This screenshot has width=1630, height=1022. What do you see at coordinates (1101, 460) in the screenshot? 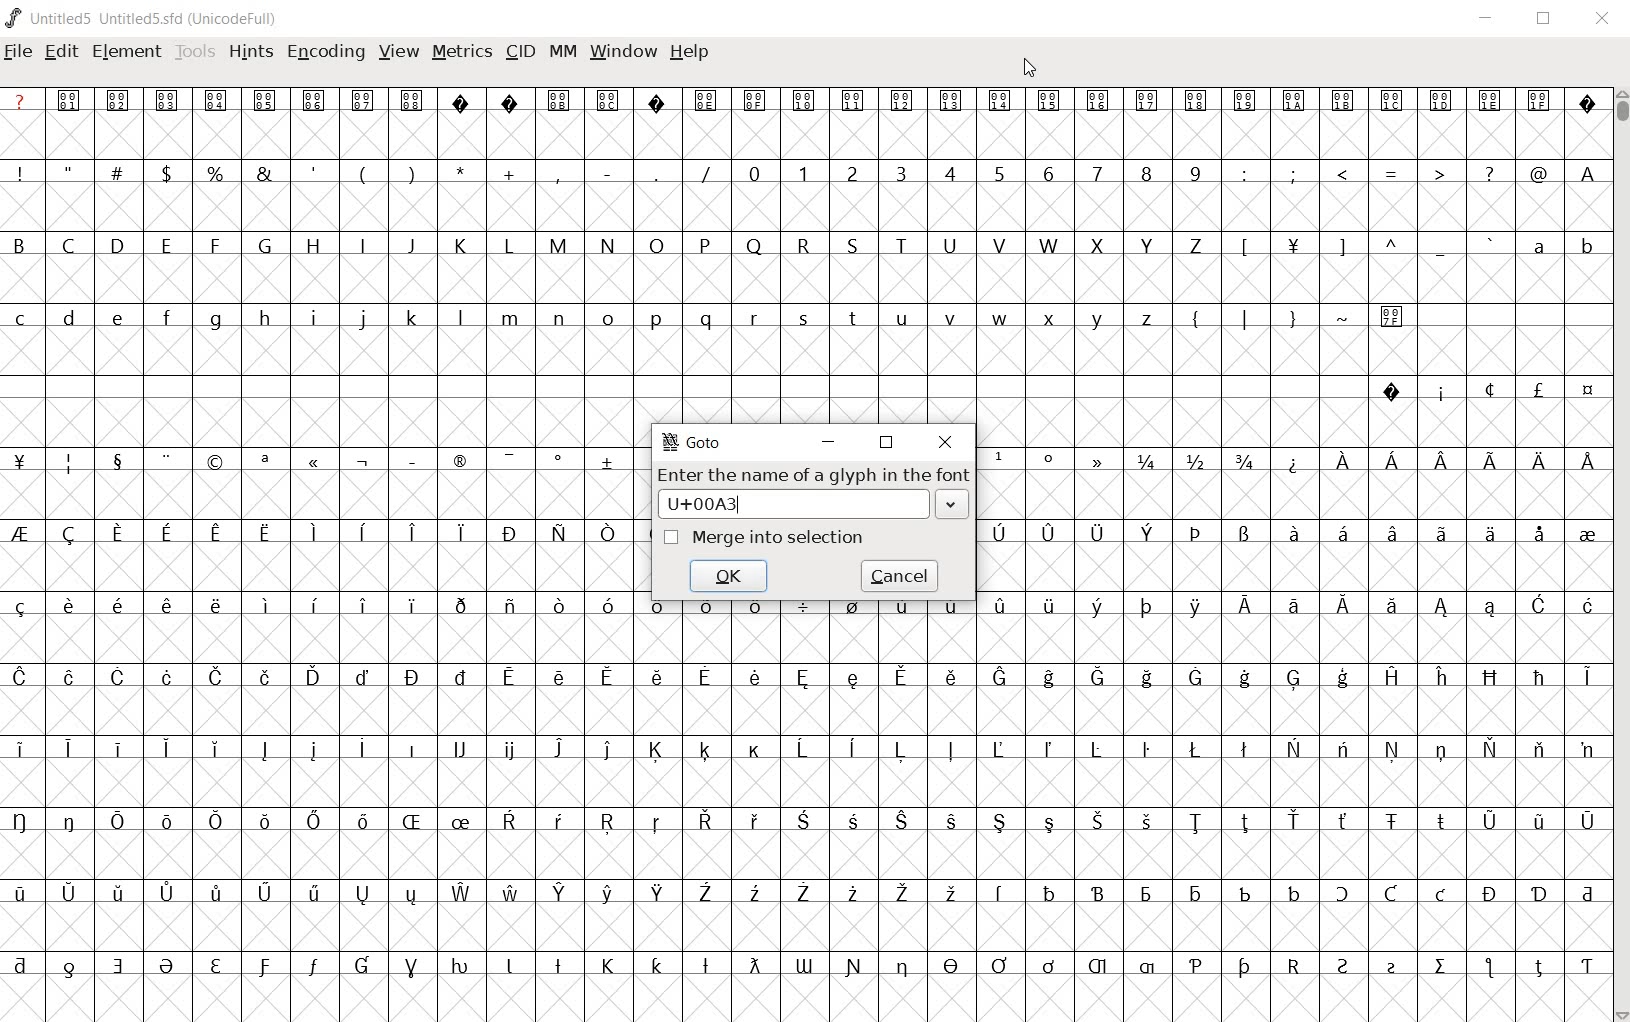
I see `Symbol` at bounding box center [1101, 460].